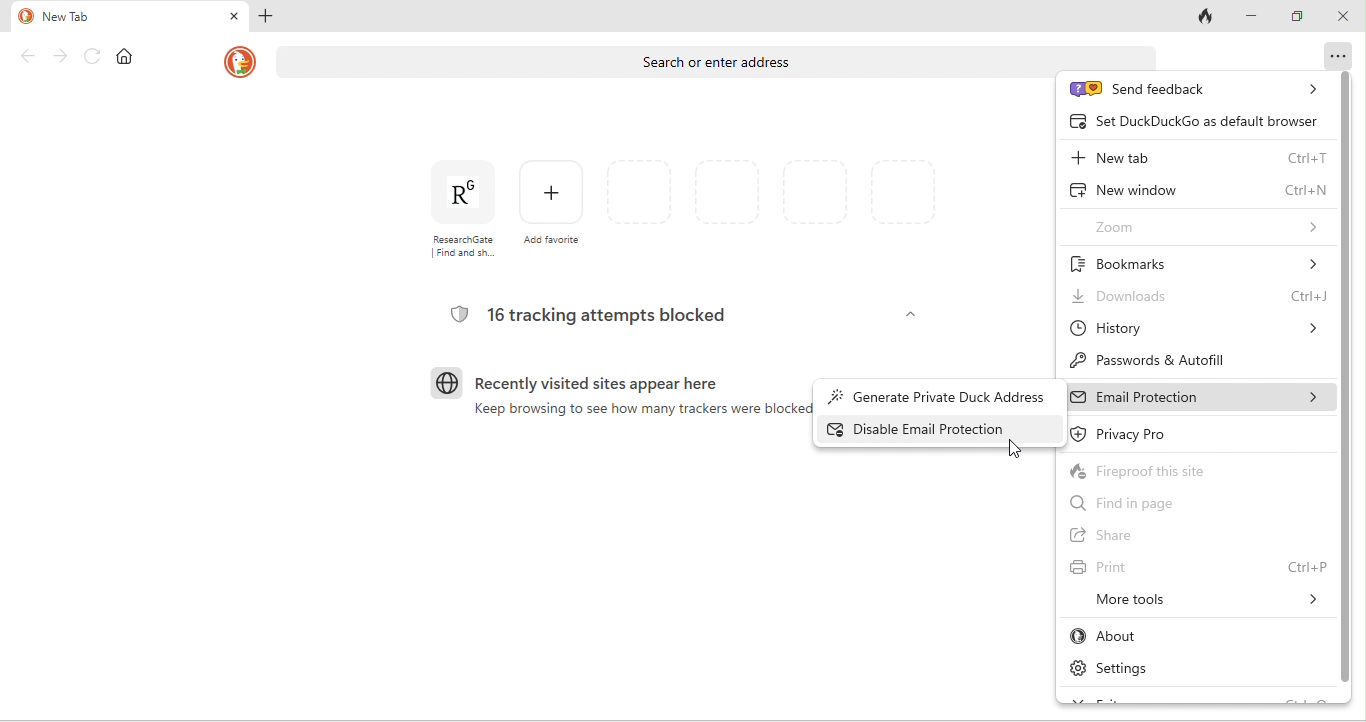  What do you see at coordinates (26, 56) in the screenshot?
I see `back` at bounding box center [26, 56].